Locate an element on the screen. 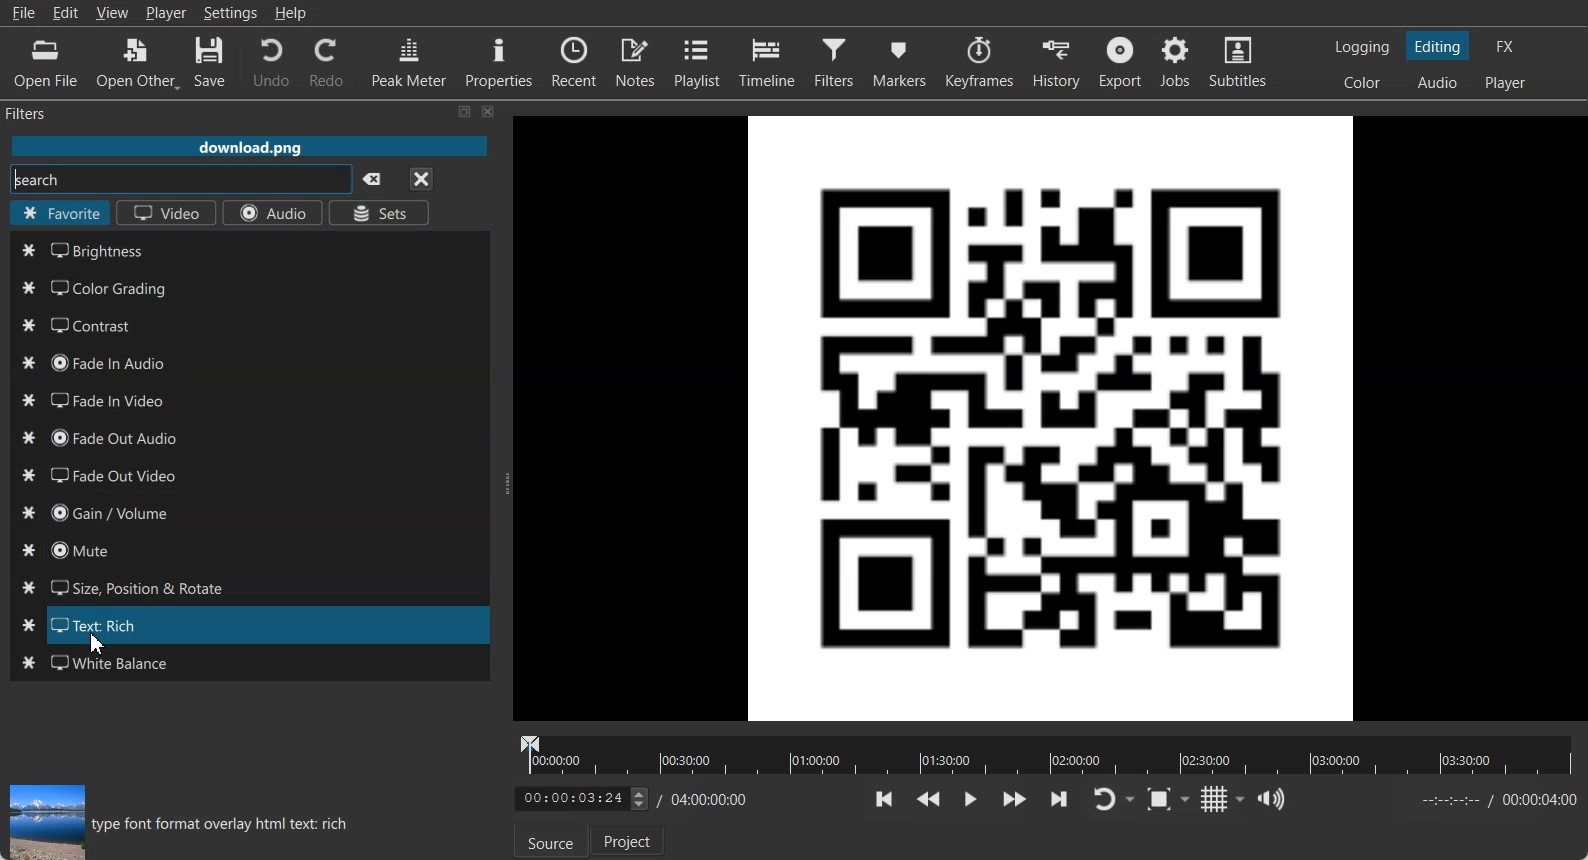 The image size is (1588, 860). Drop down box is located at coordinates (1132, 800).